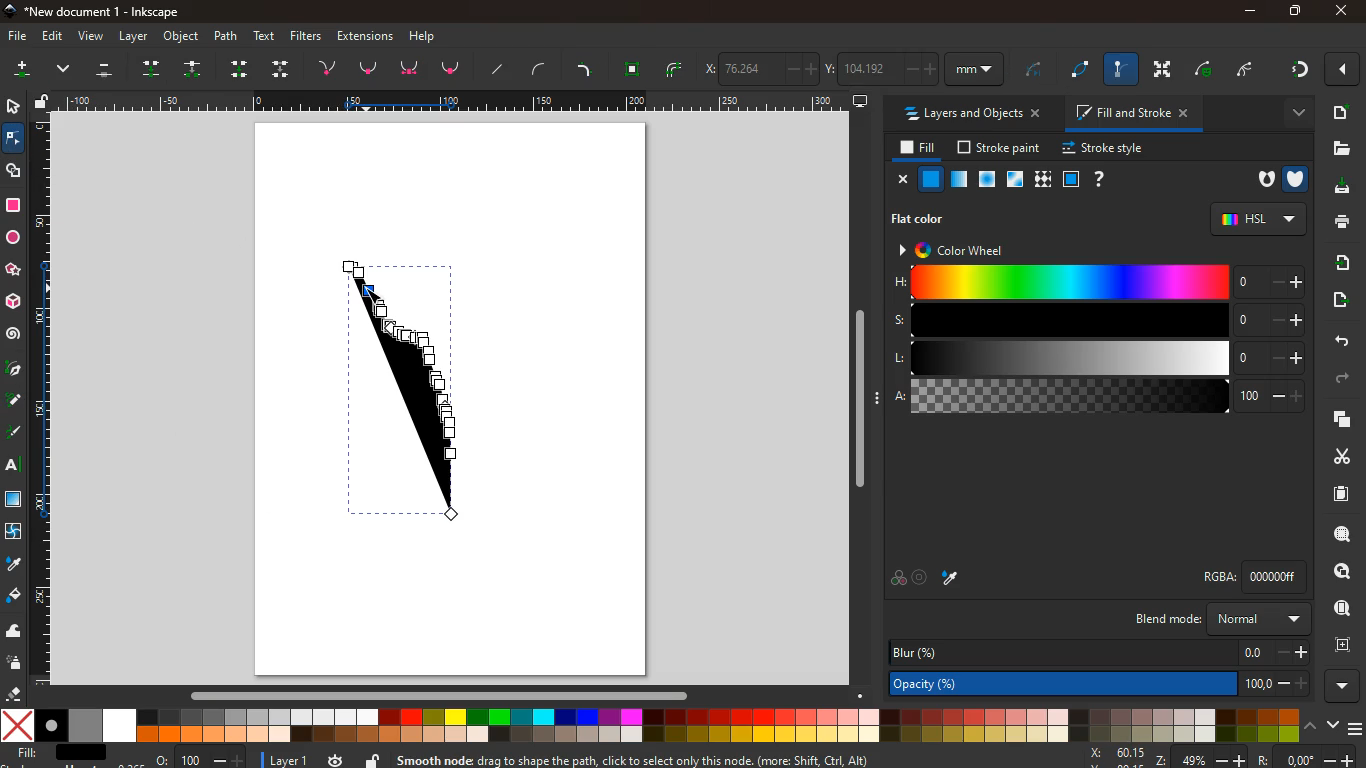 Image resolution: width=1366 pixels, height=768 pixels. What do you see at coordinates (1098, 283) in the screenshot?
I see `h` at bounding box center [1098, 283].